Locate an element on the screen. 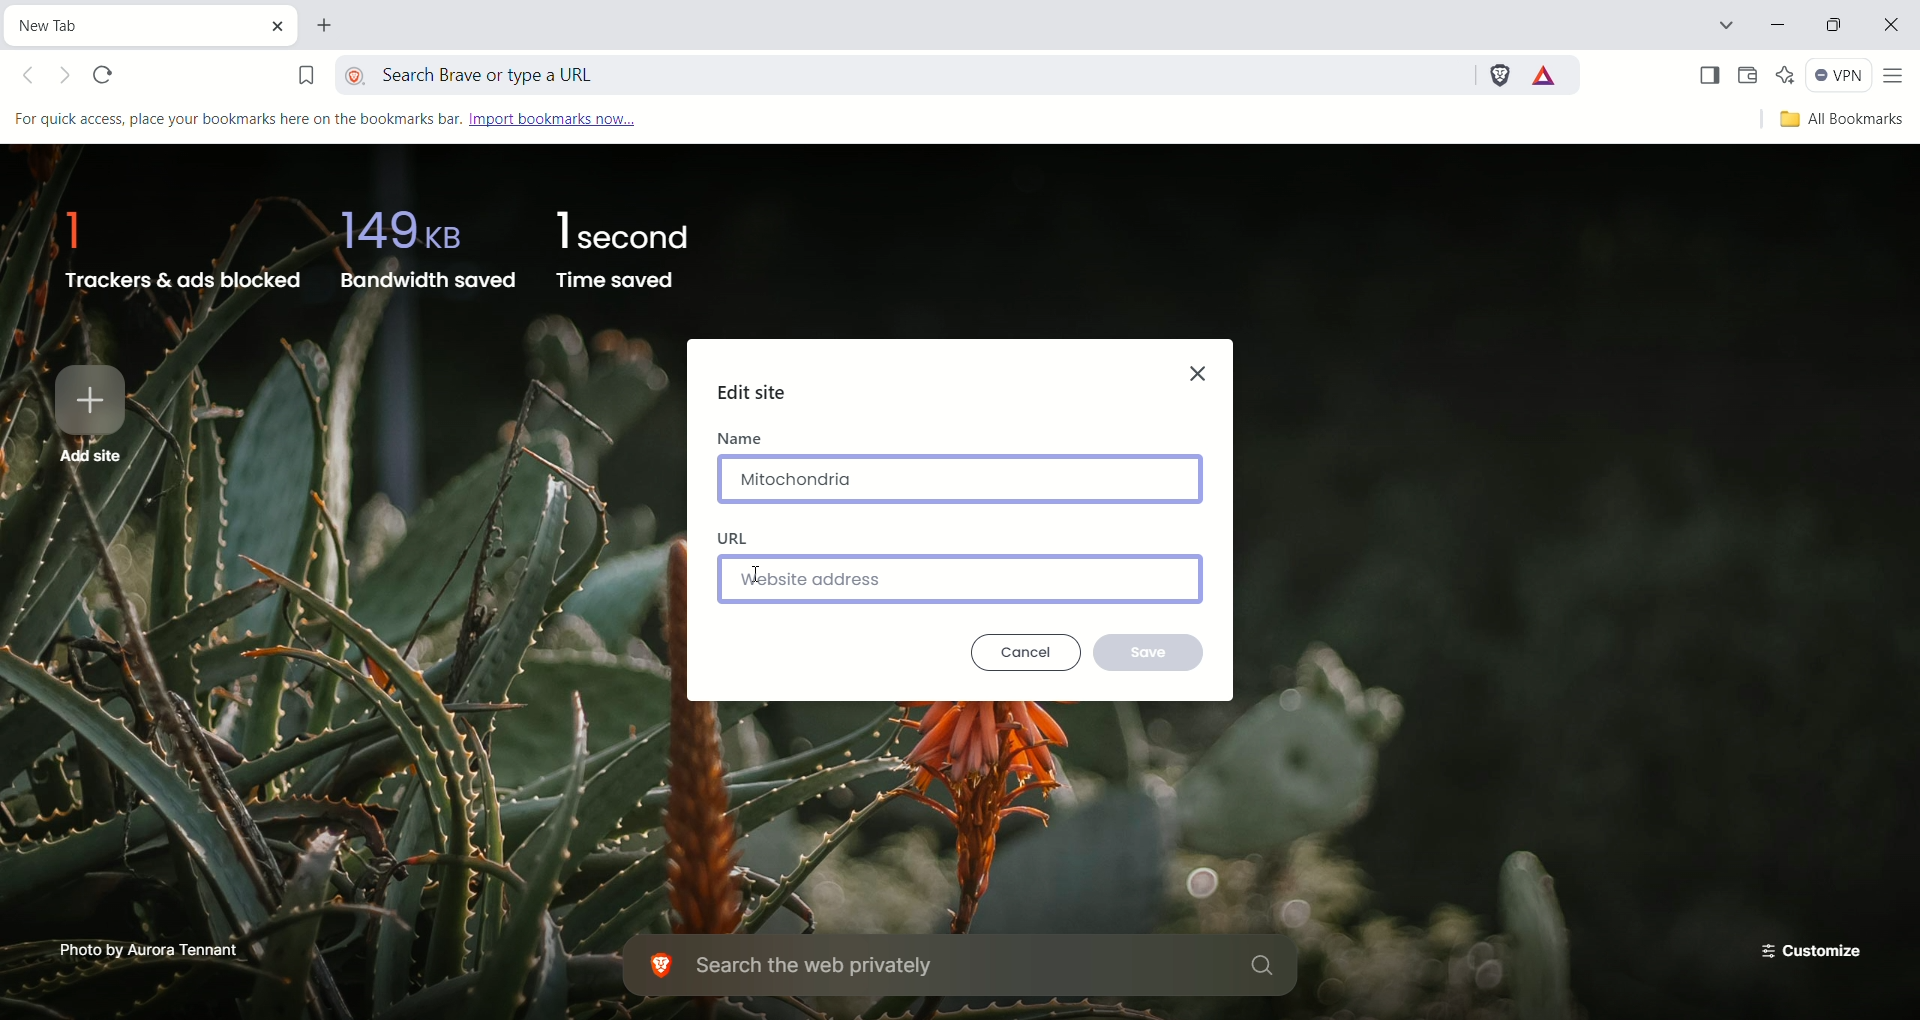 This screenshot has width=1920, height=1020. trackers & ads blocked is located at coordinates (175, 243).